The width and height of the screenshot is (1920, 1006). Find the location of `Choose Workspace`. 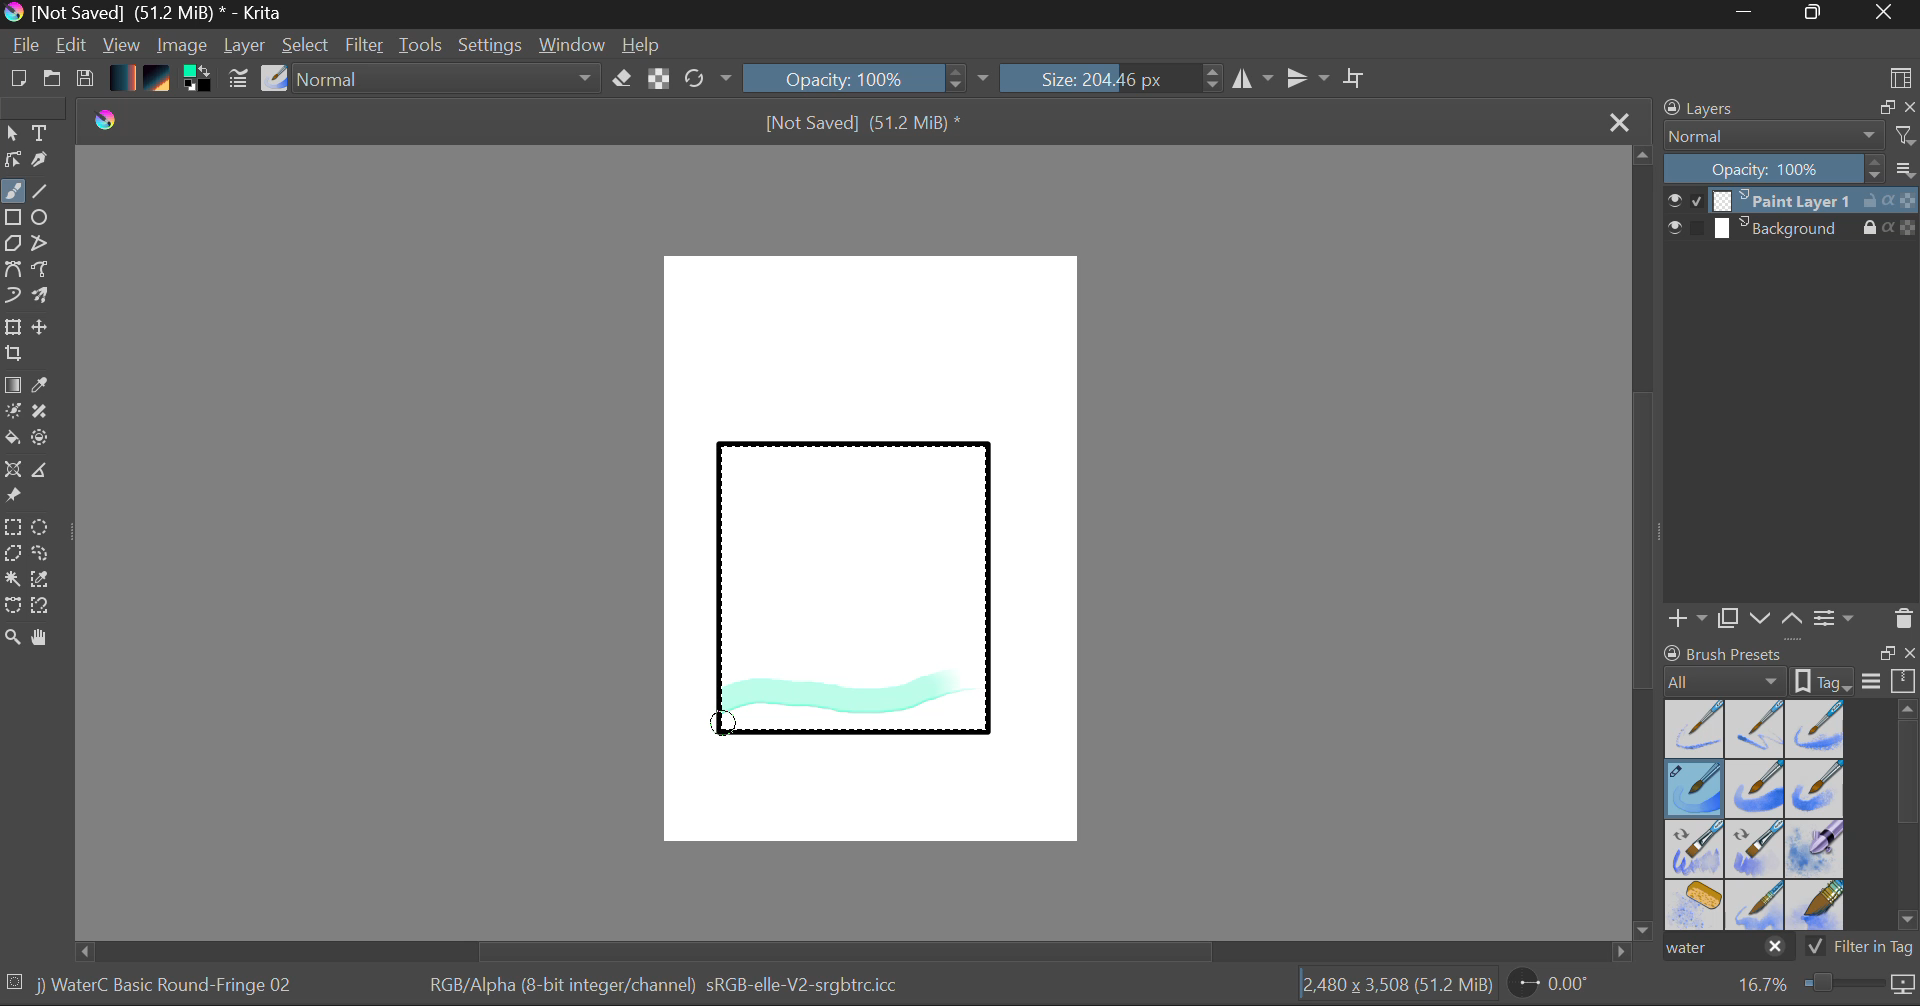

Choose Workspace is located at coordinates (1900, 76).